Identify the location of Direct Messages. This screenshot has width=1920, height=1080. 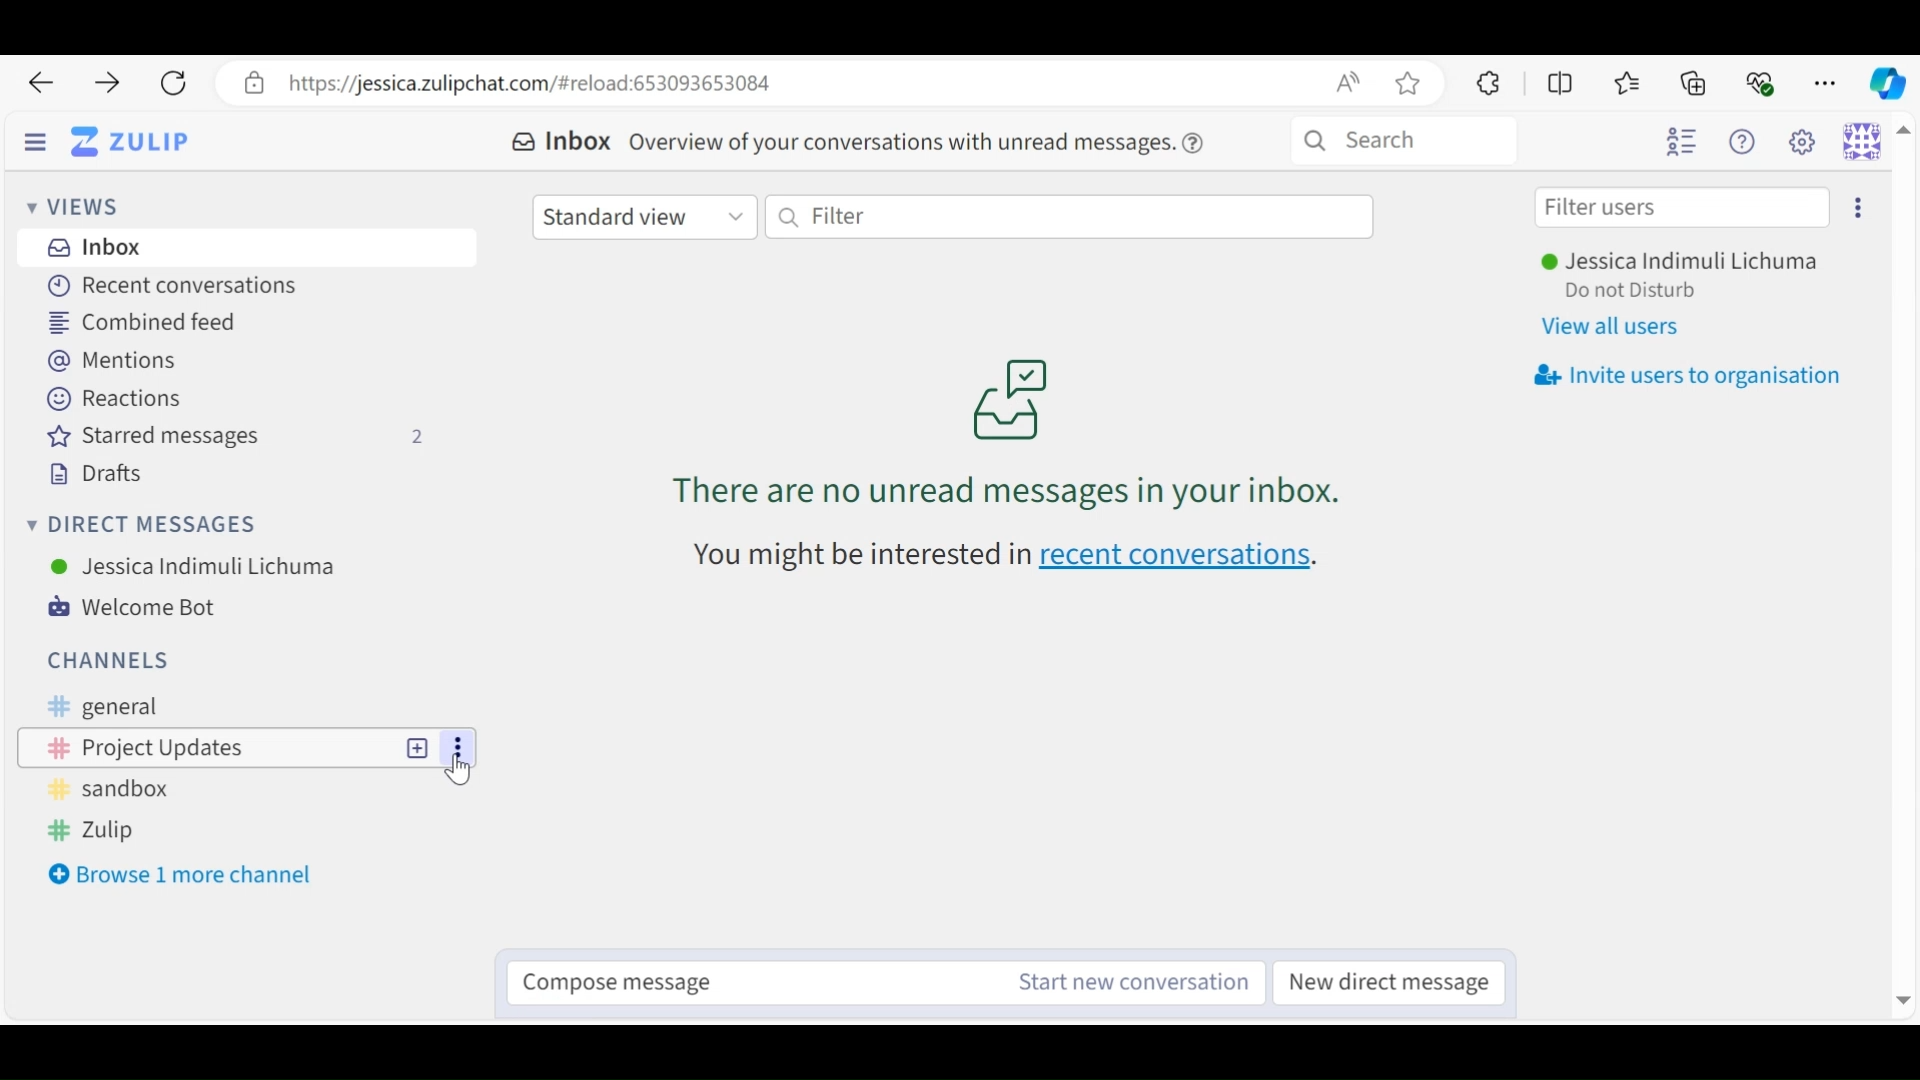
(147, 525).